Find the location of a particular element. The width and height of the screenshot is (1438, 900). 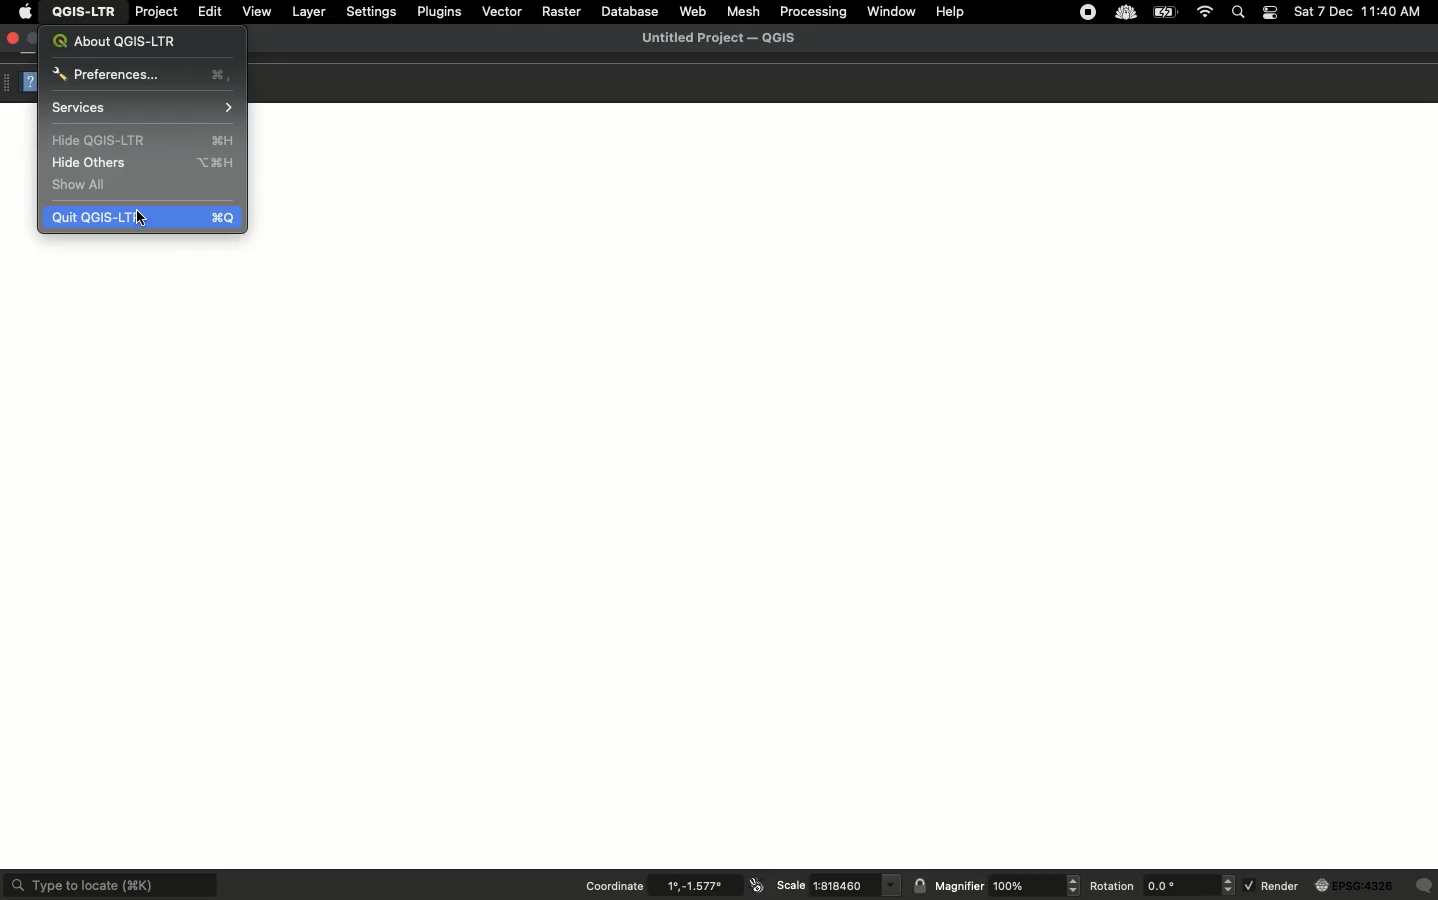

Services is located at coordinates (143, 108).